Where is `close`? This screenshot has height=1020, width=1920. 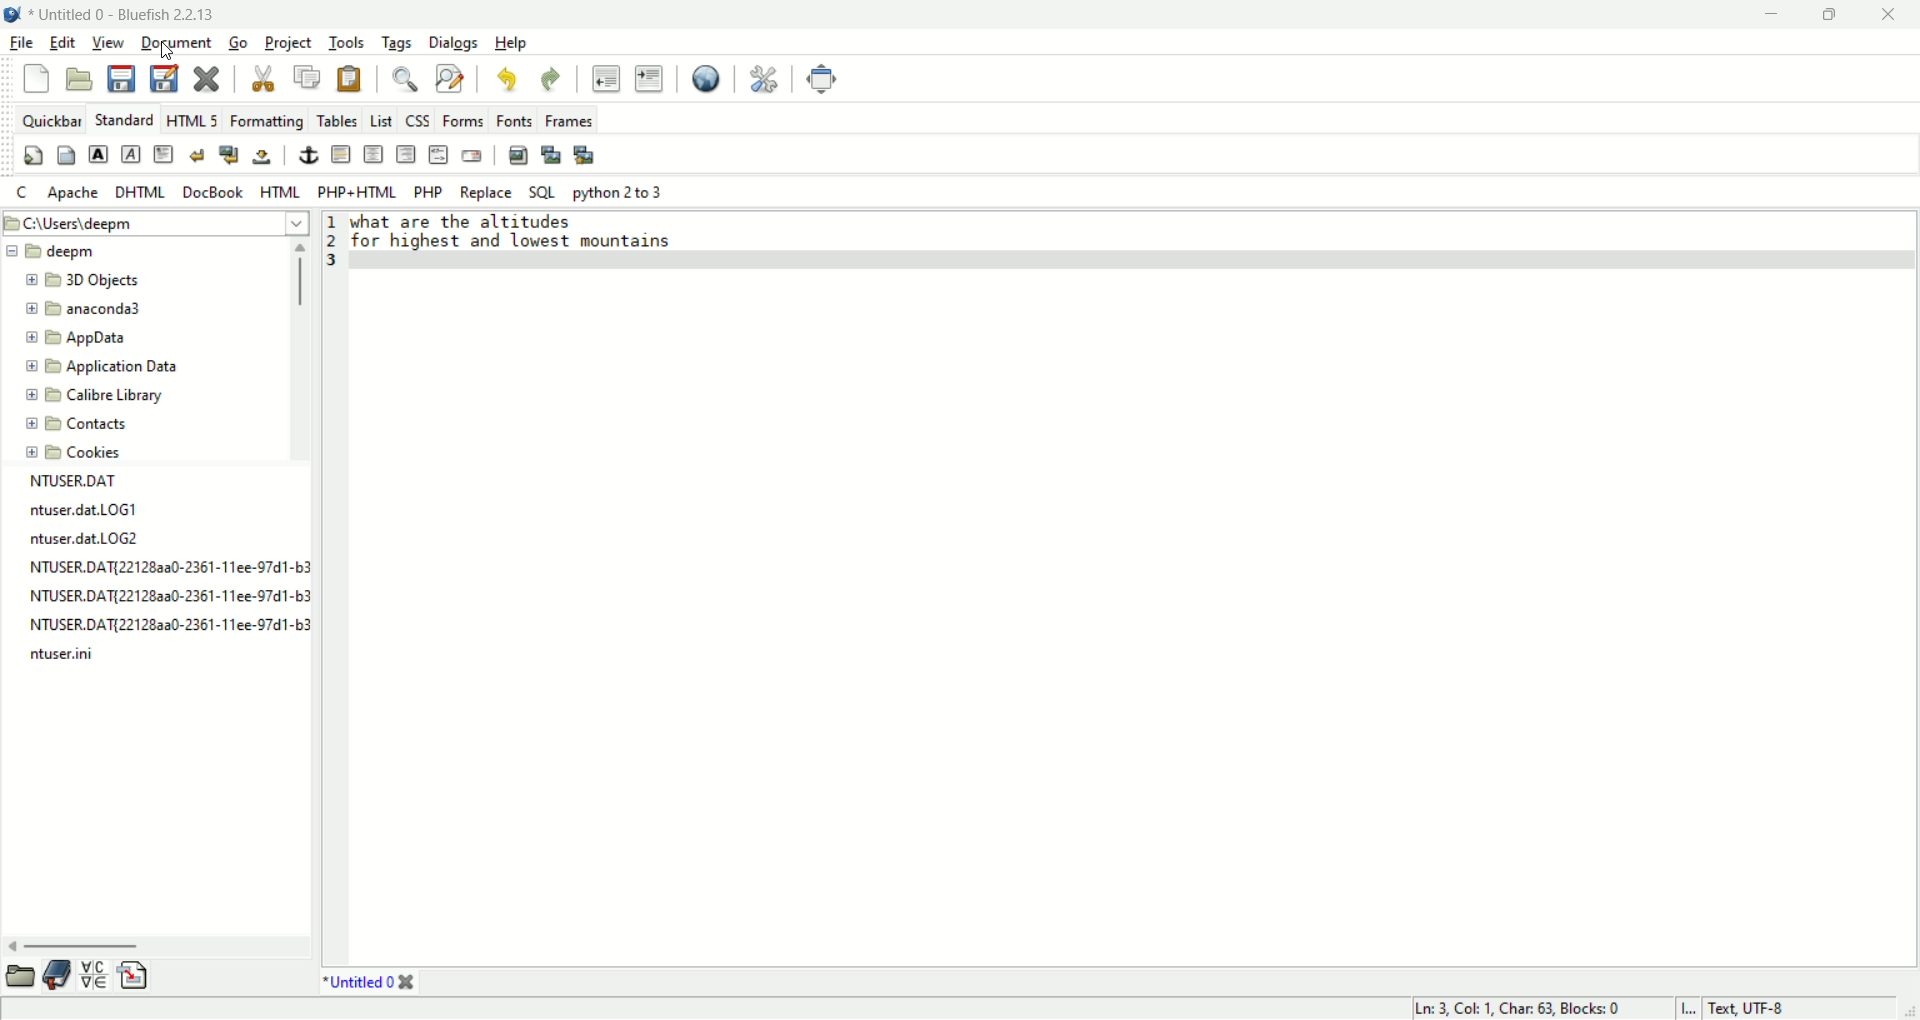 close is located at coordinates (1892, 14).